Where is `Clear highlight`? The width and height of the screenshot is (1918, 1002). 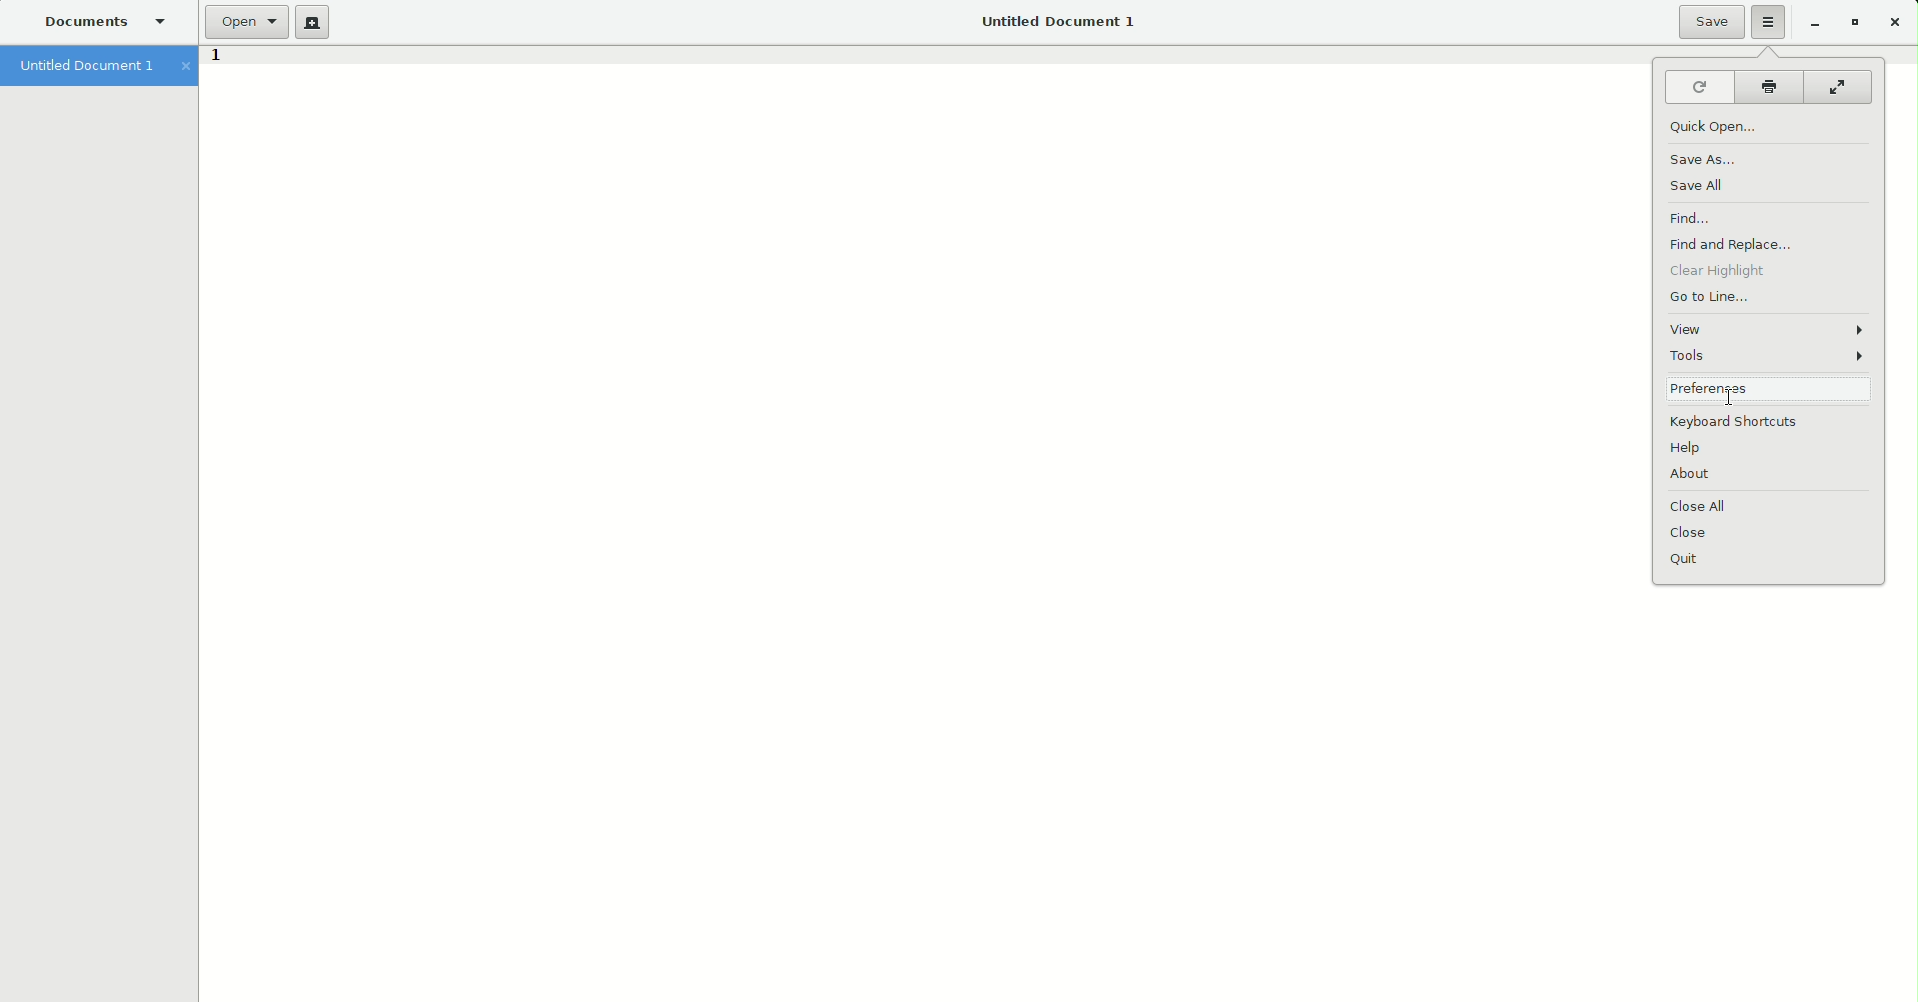
Clear highlight is located at coordinates (1719, 271).